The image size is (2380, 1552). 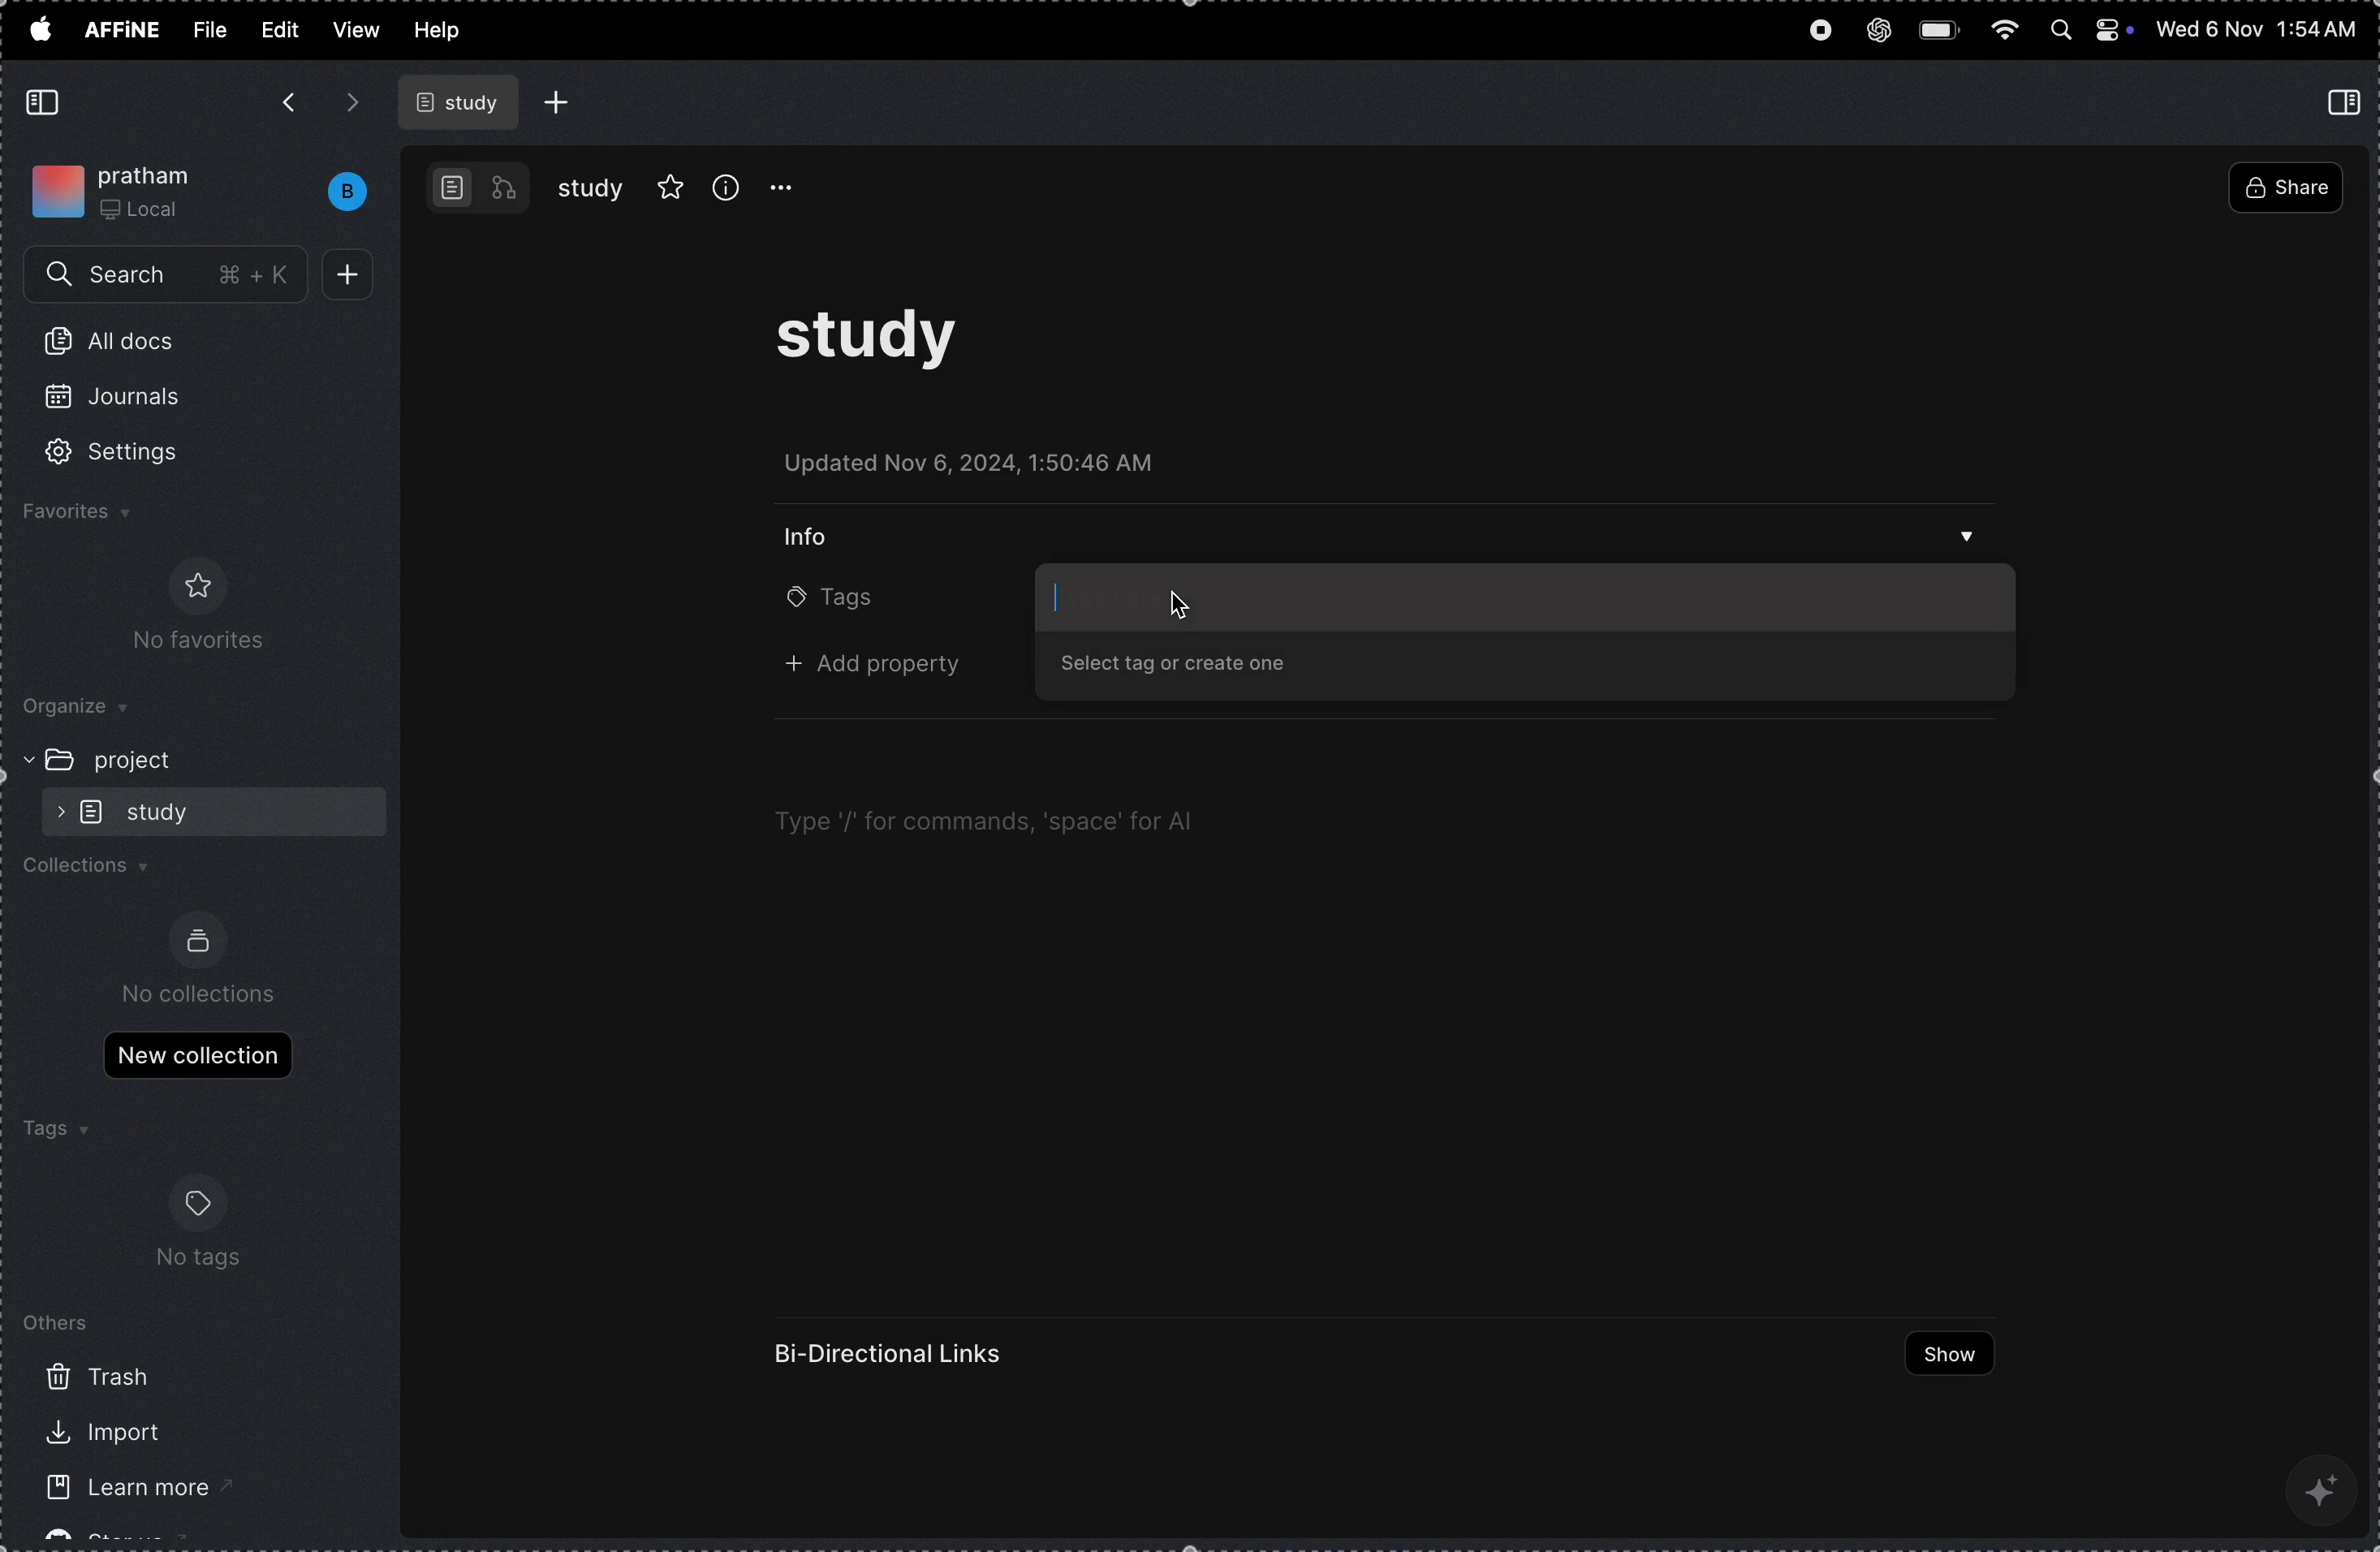 What do you see at coordinates (203, 1262) in the screenshot?
I see `no tags` at bounding box center [203, 1262].